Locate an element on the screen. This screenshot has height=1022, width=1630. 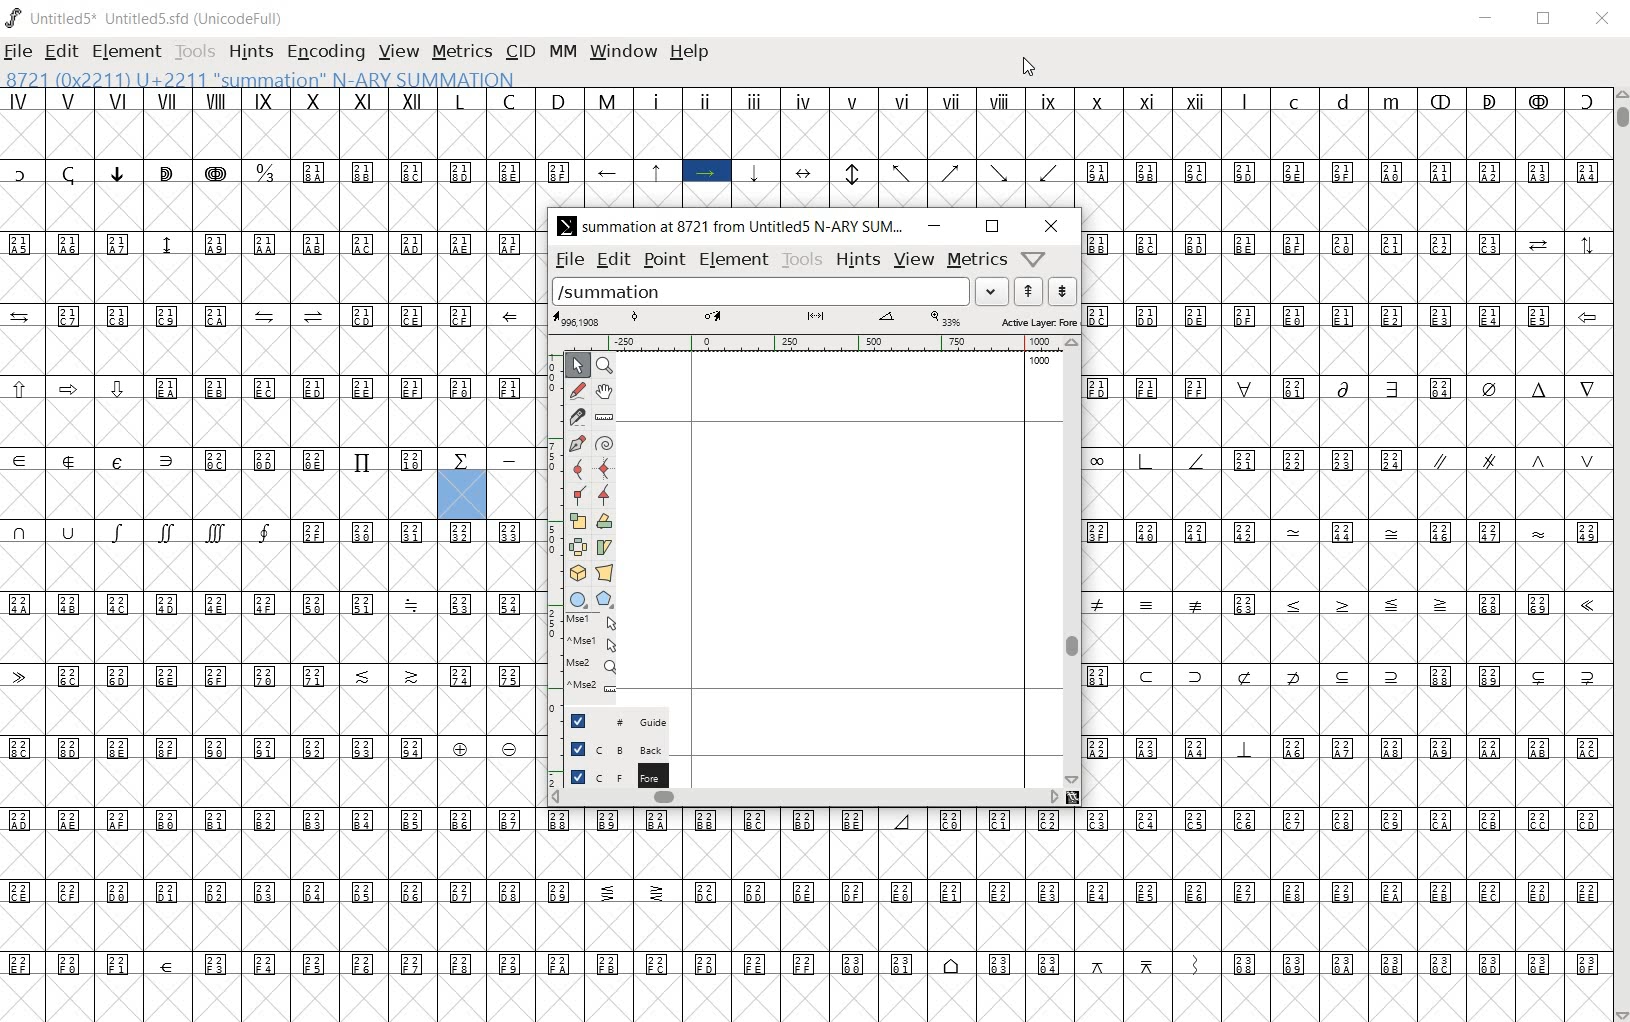
RESTORE DWON is located at coordinates (1544, 20).